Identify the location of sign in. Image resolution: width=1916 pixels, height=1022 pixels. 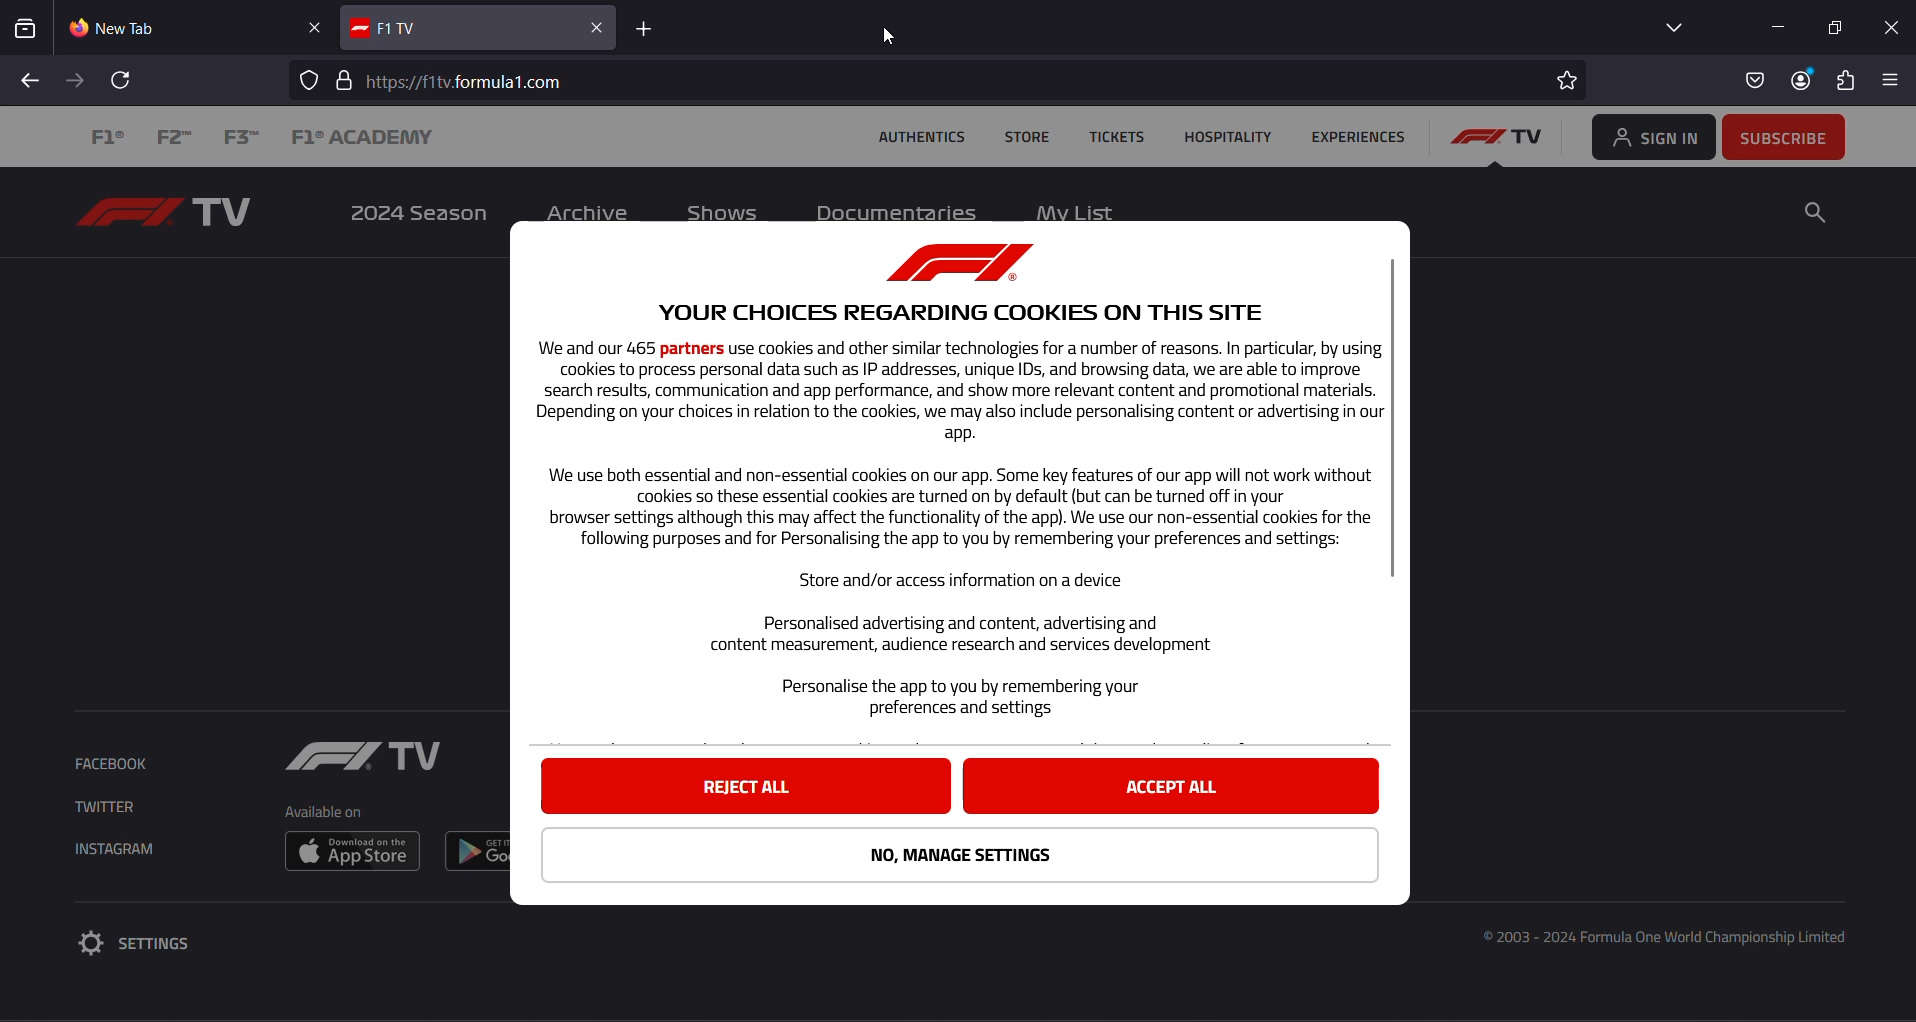
(1650, 136).